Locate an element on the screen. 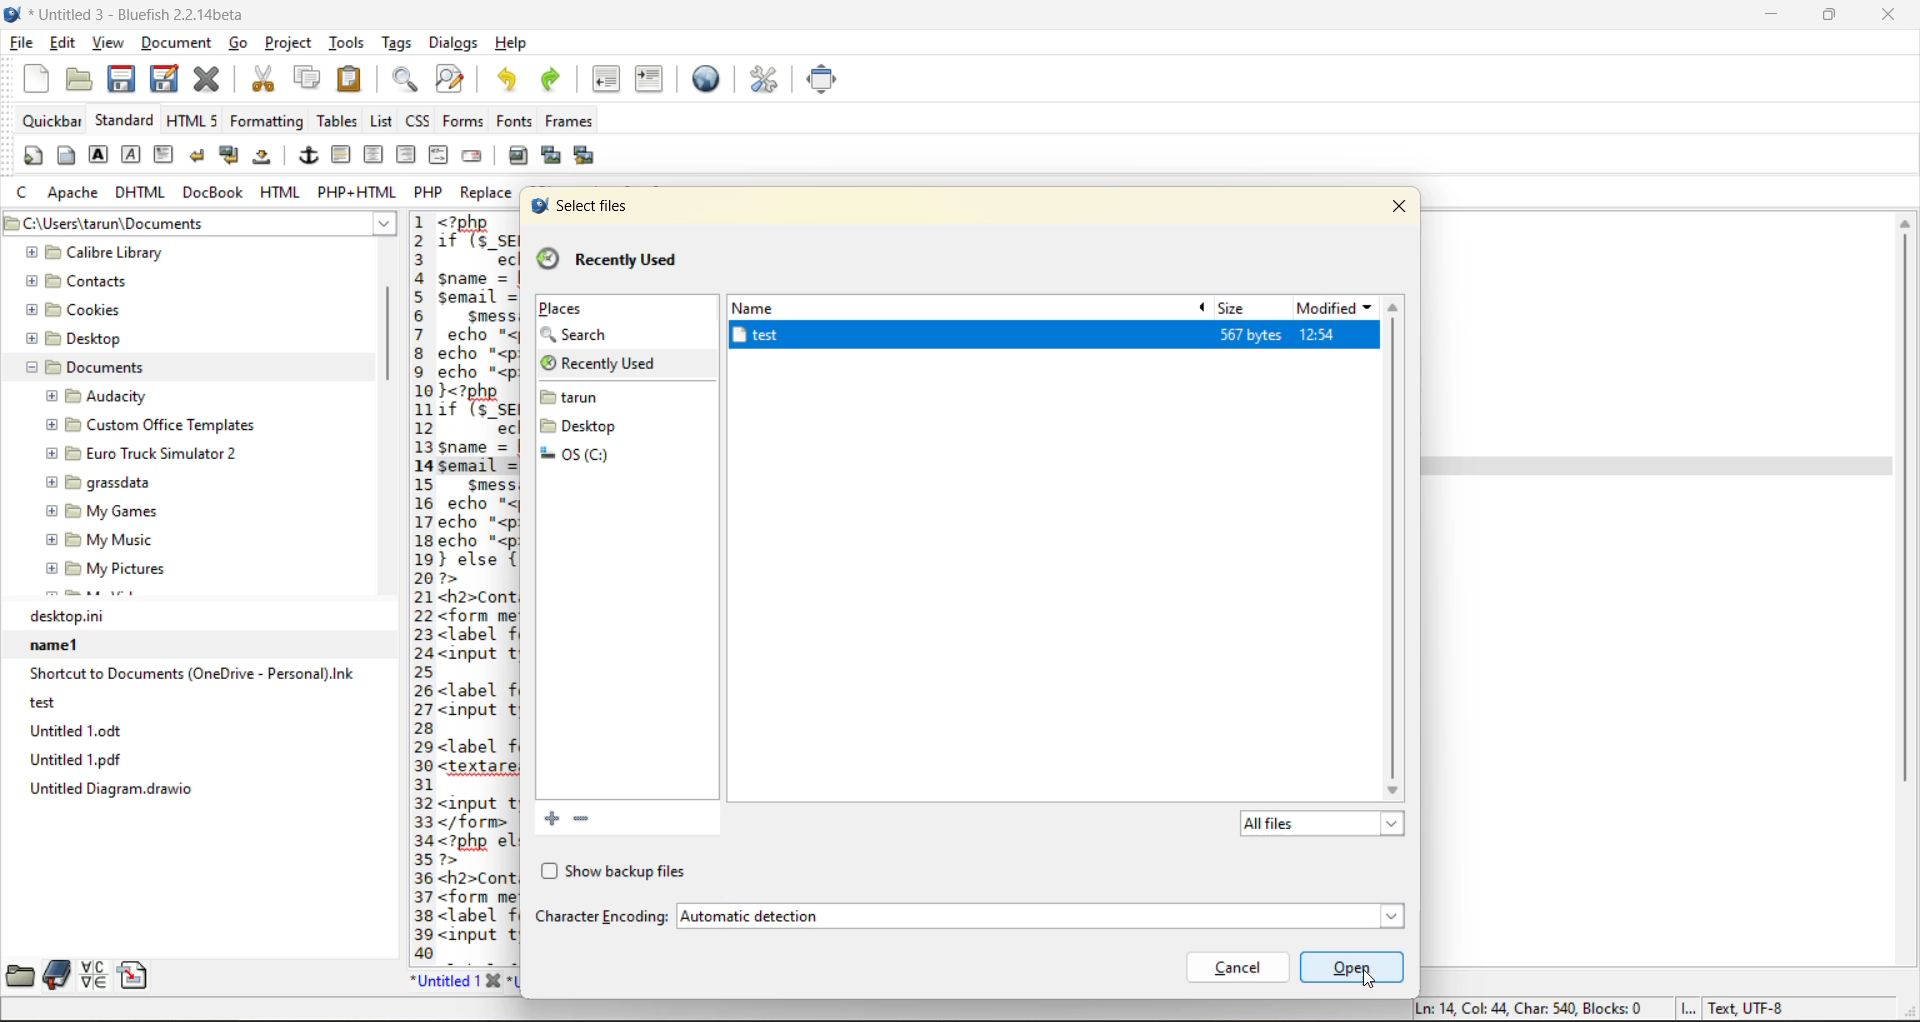 This screenshot has width=1920, height=1022. open is located at coordinates (1351, 967).